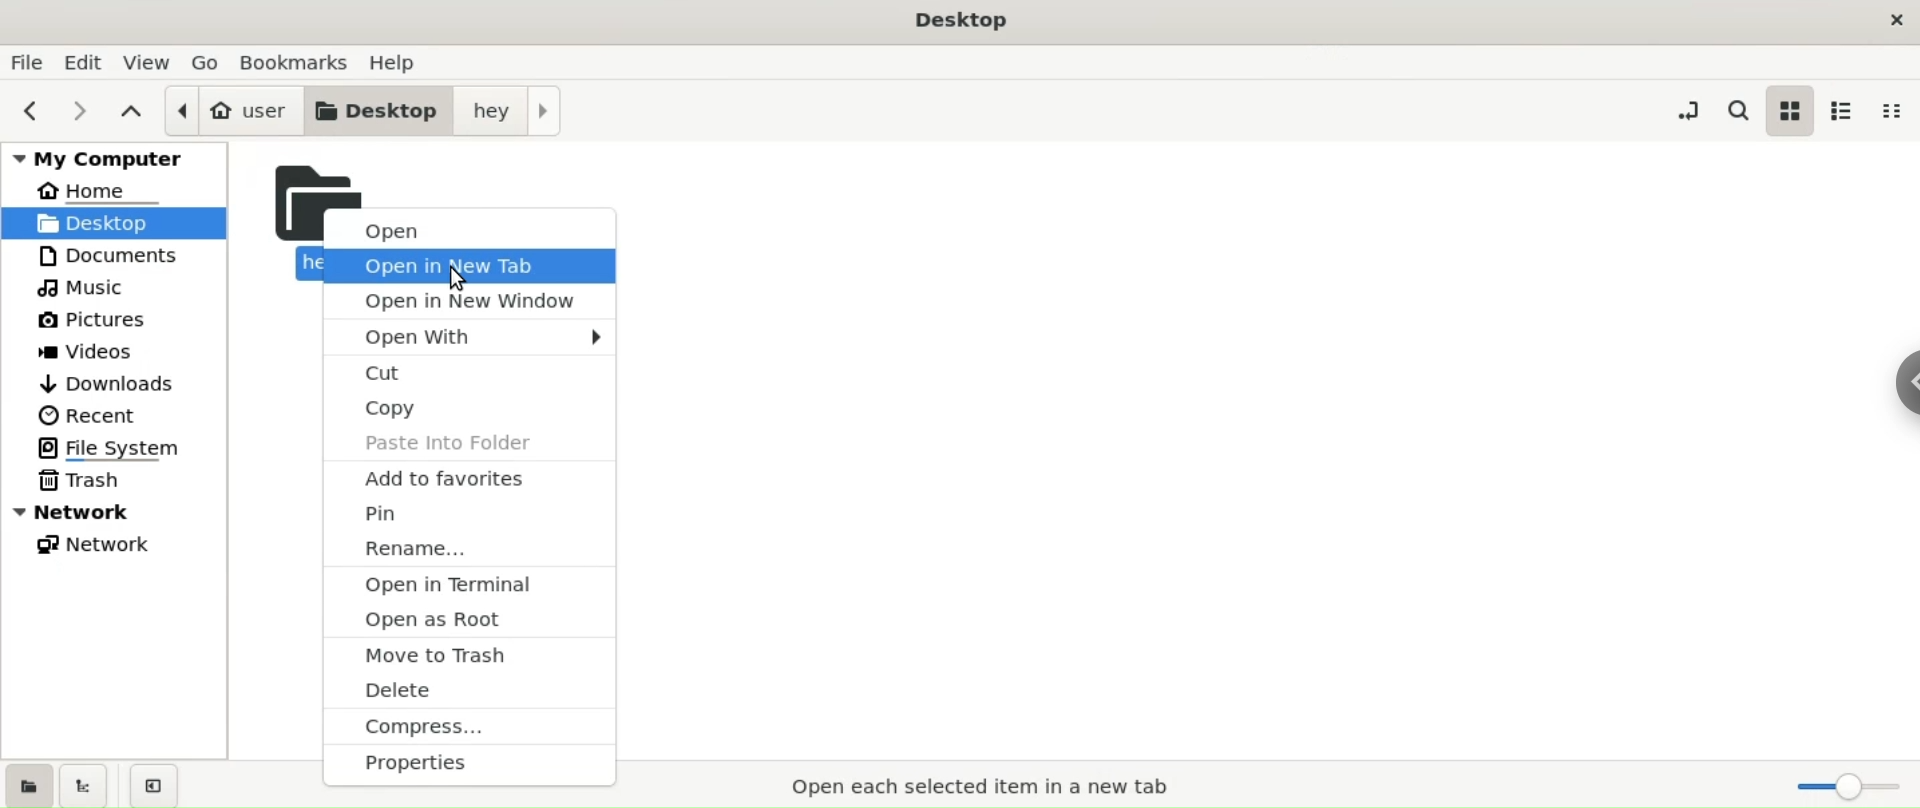  I want to click on help, so click(402, 62).